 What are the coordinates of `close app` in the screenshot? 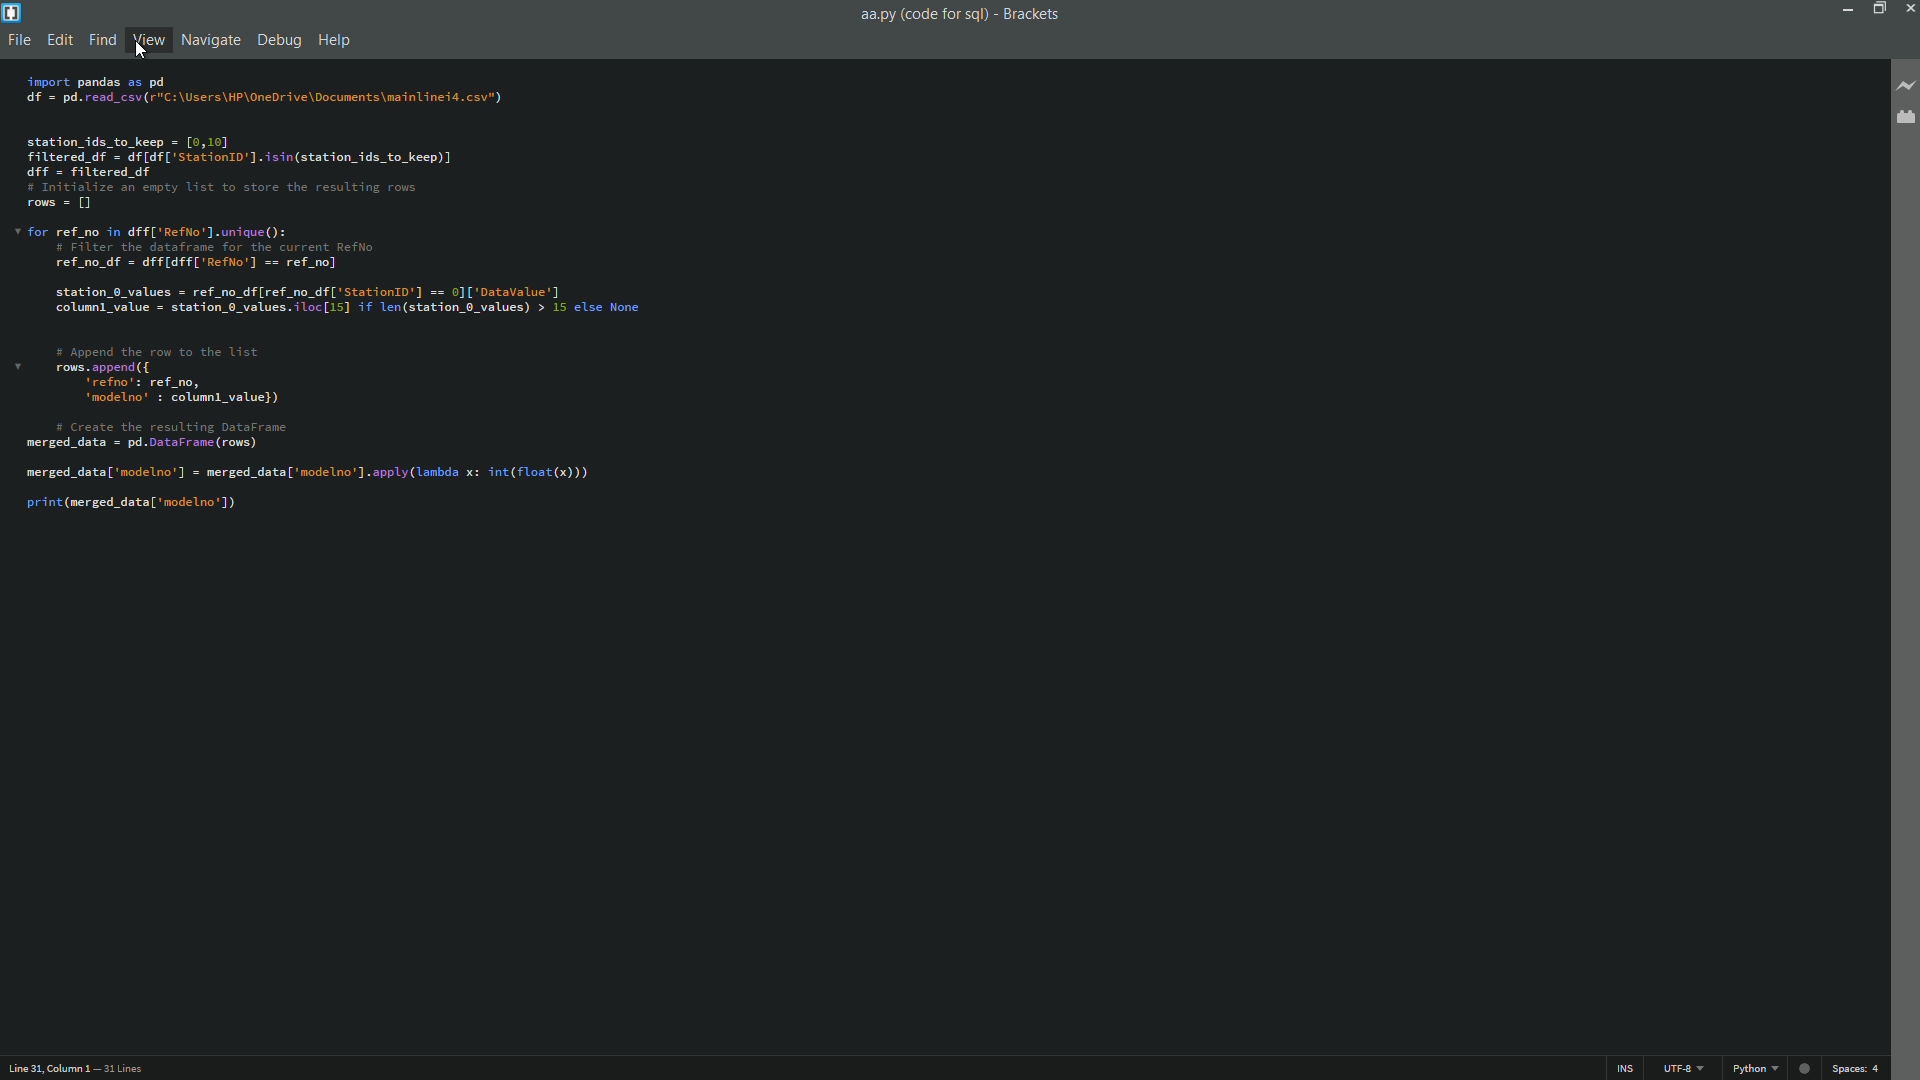 It's located at (1908, 8).